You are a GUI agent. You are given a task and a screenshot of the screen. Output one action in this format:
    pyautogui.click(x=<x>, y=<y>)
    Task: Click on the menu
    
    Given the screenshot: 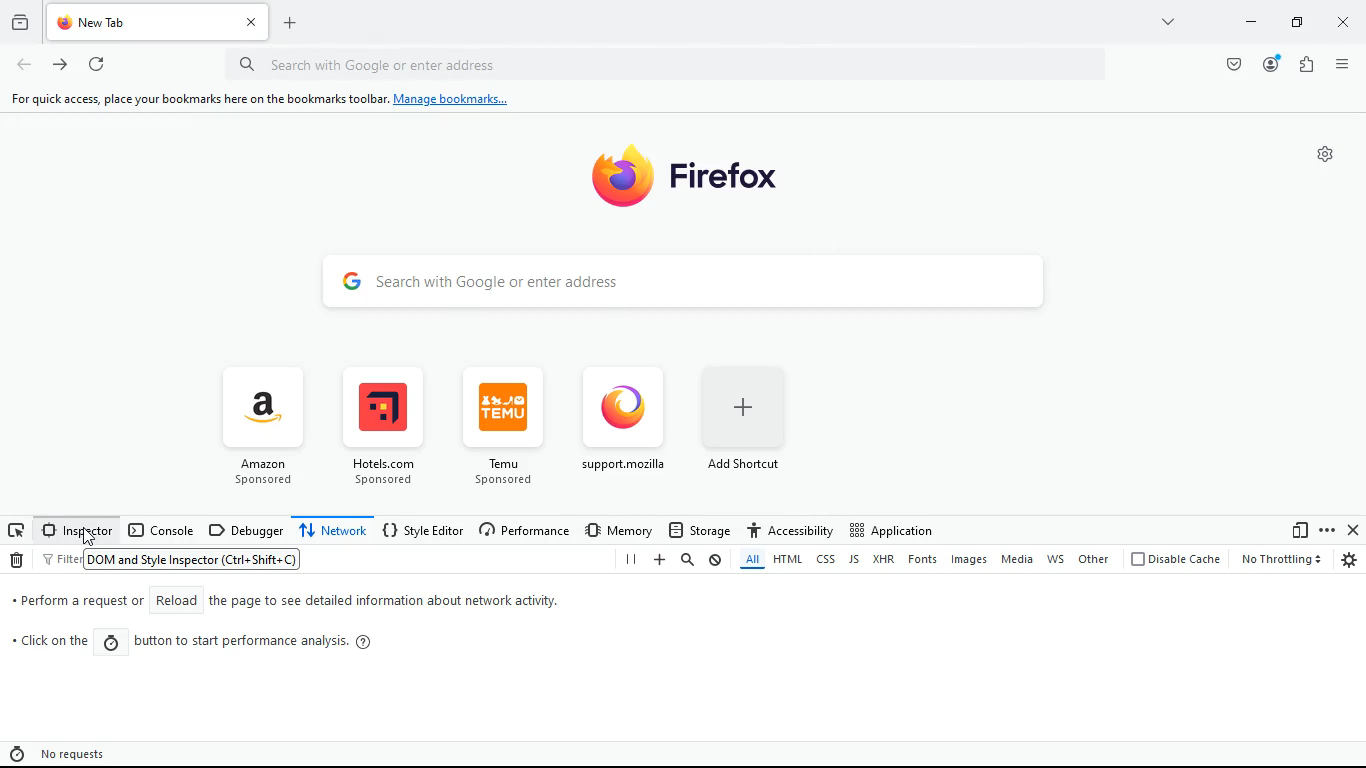 What is the action you would take?
    pyautogui.click(x=1340, y=62)
    